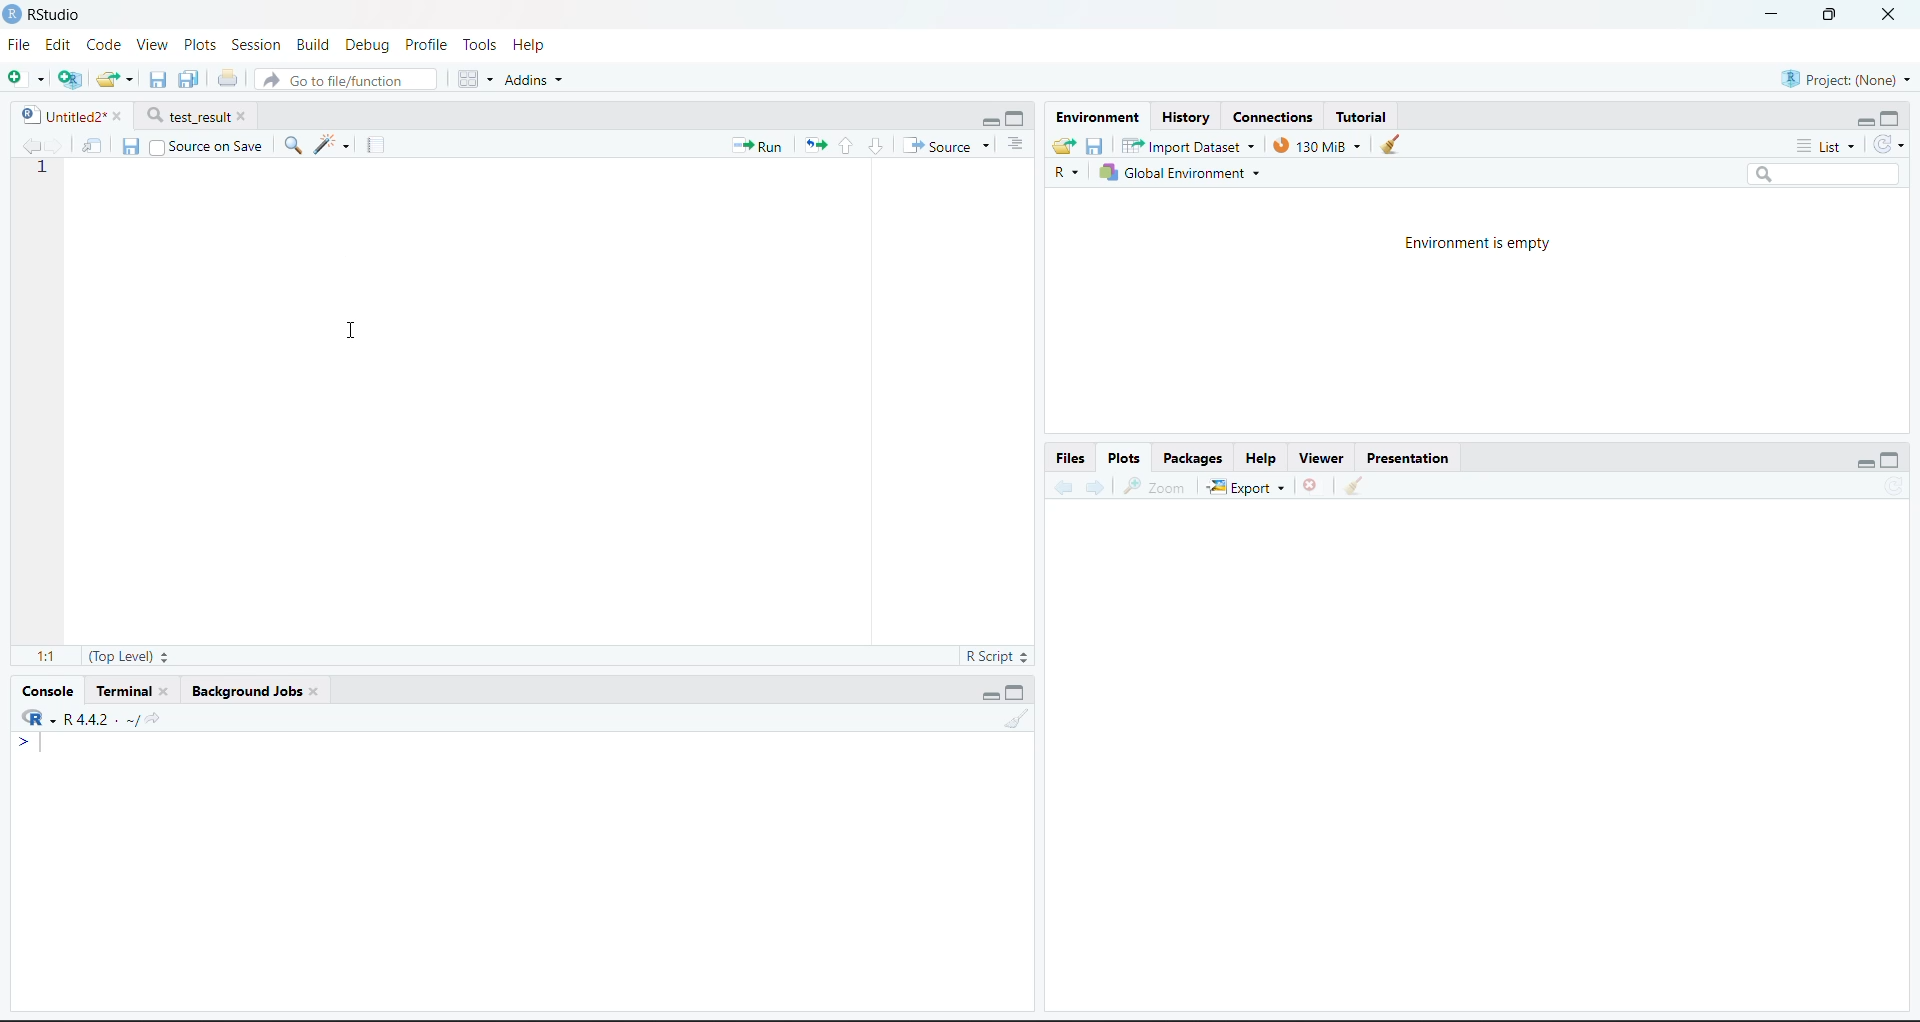  Describe the element at coordinates (1360, 483) in the screenshot. I see `Clear console (Ctrl +L)` at that location.